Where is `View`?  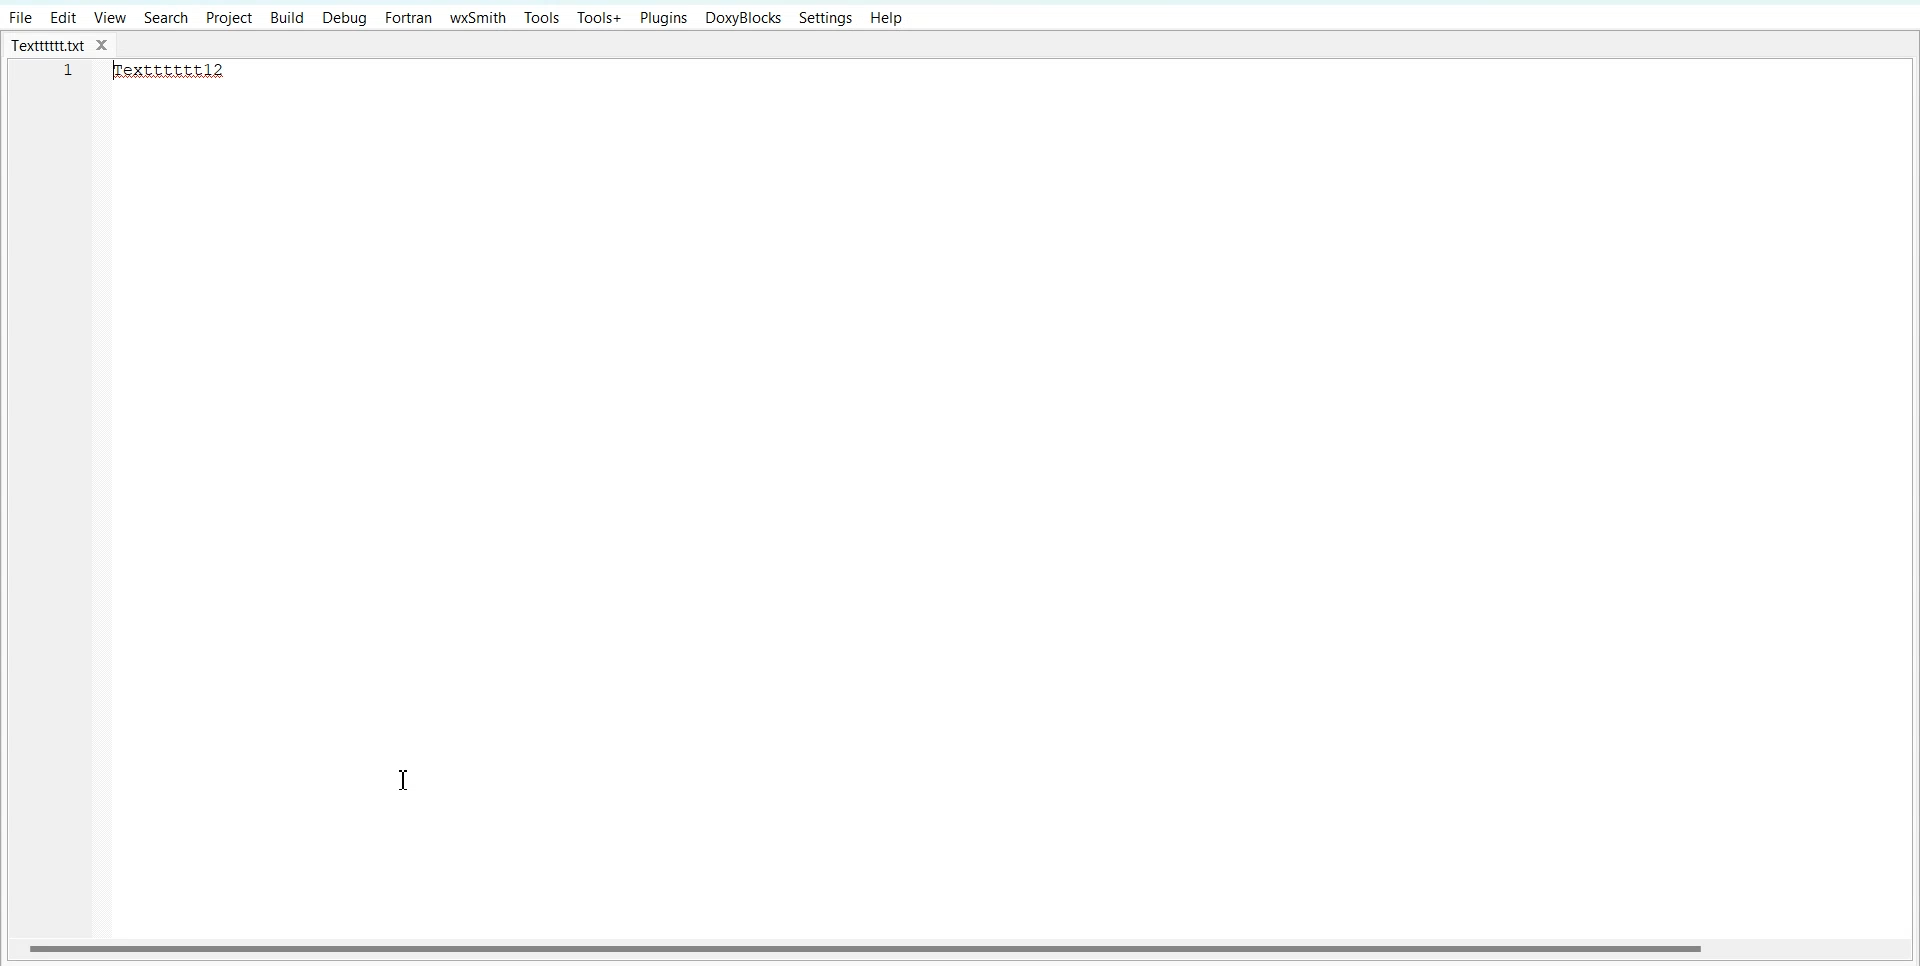
View is located at coordinates (111, 17).